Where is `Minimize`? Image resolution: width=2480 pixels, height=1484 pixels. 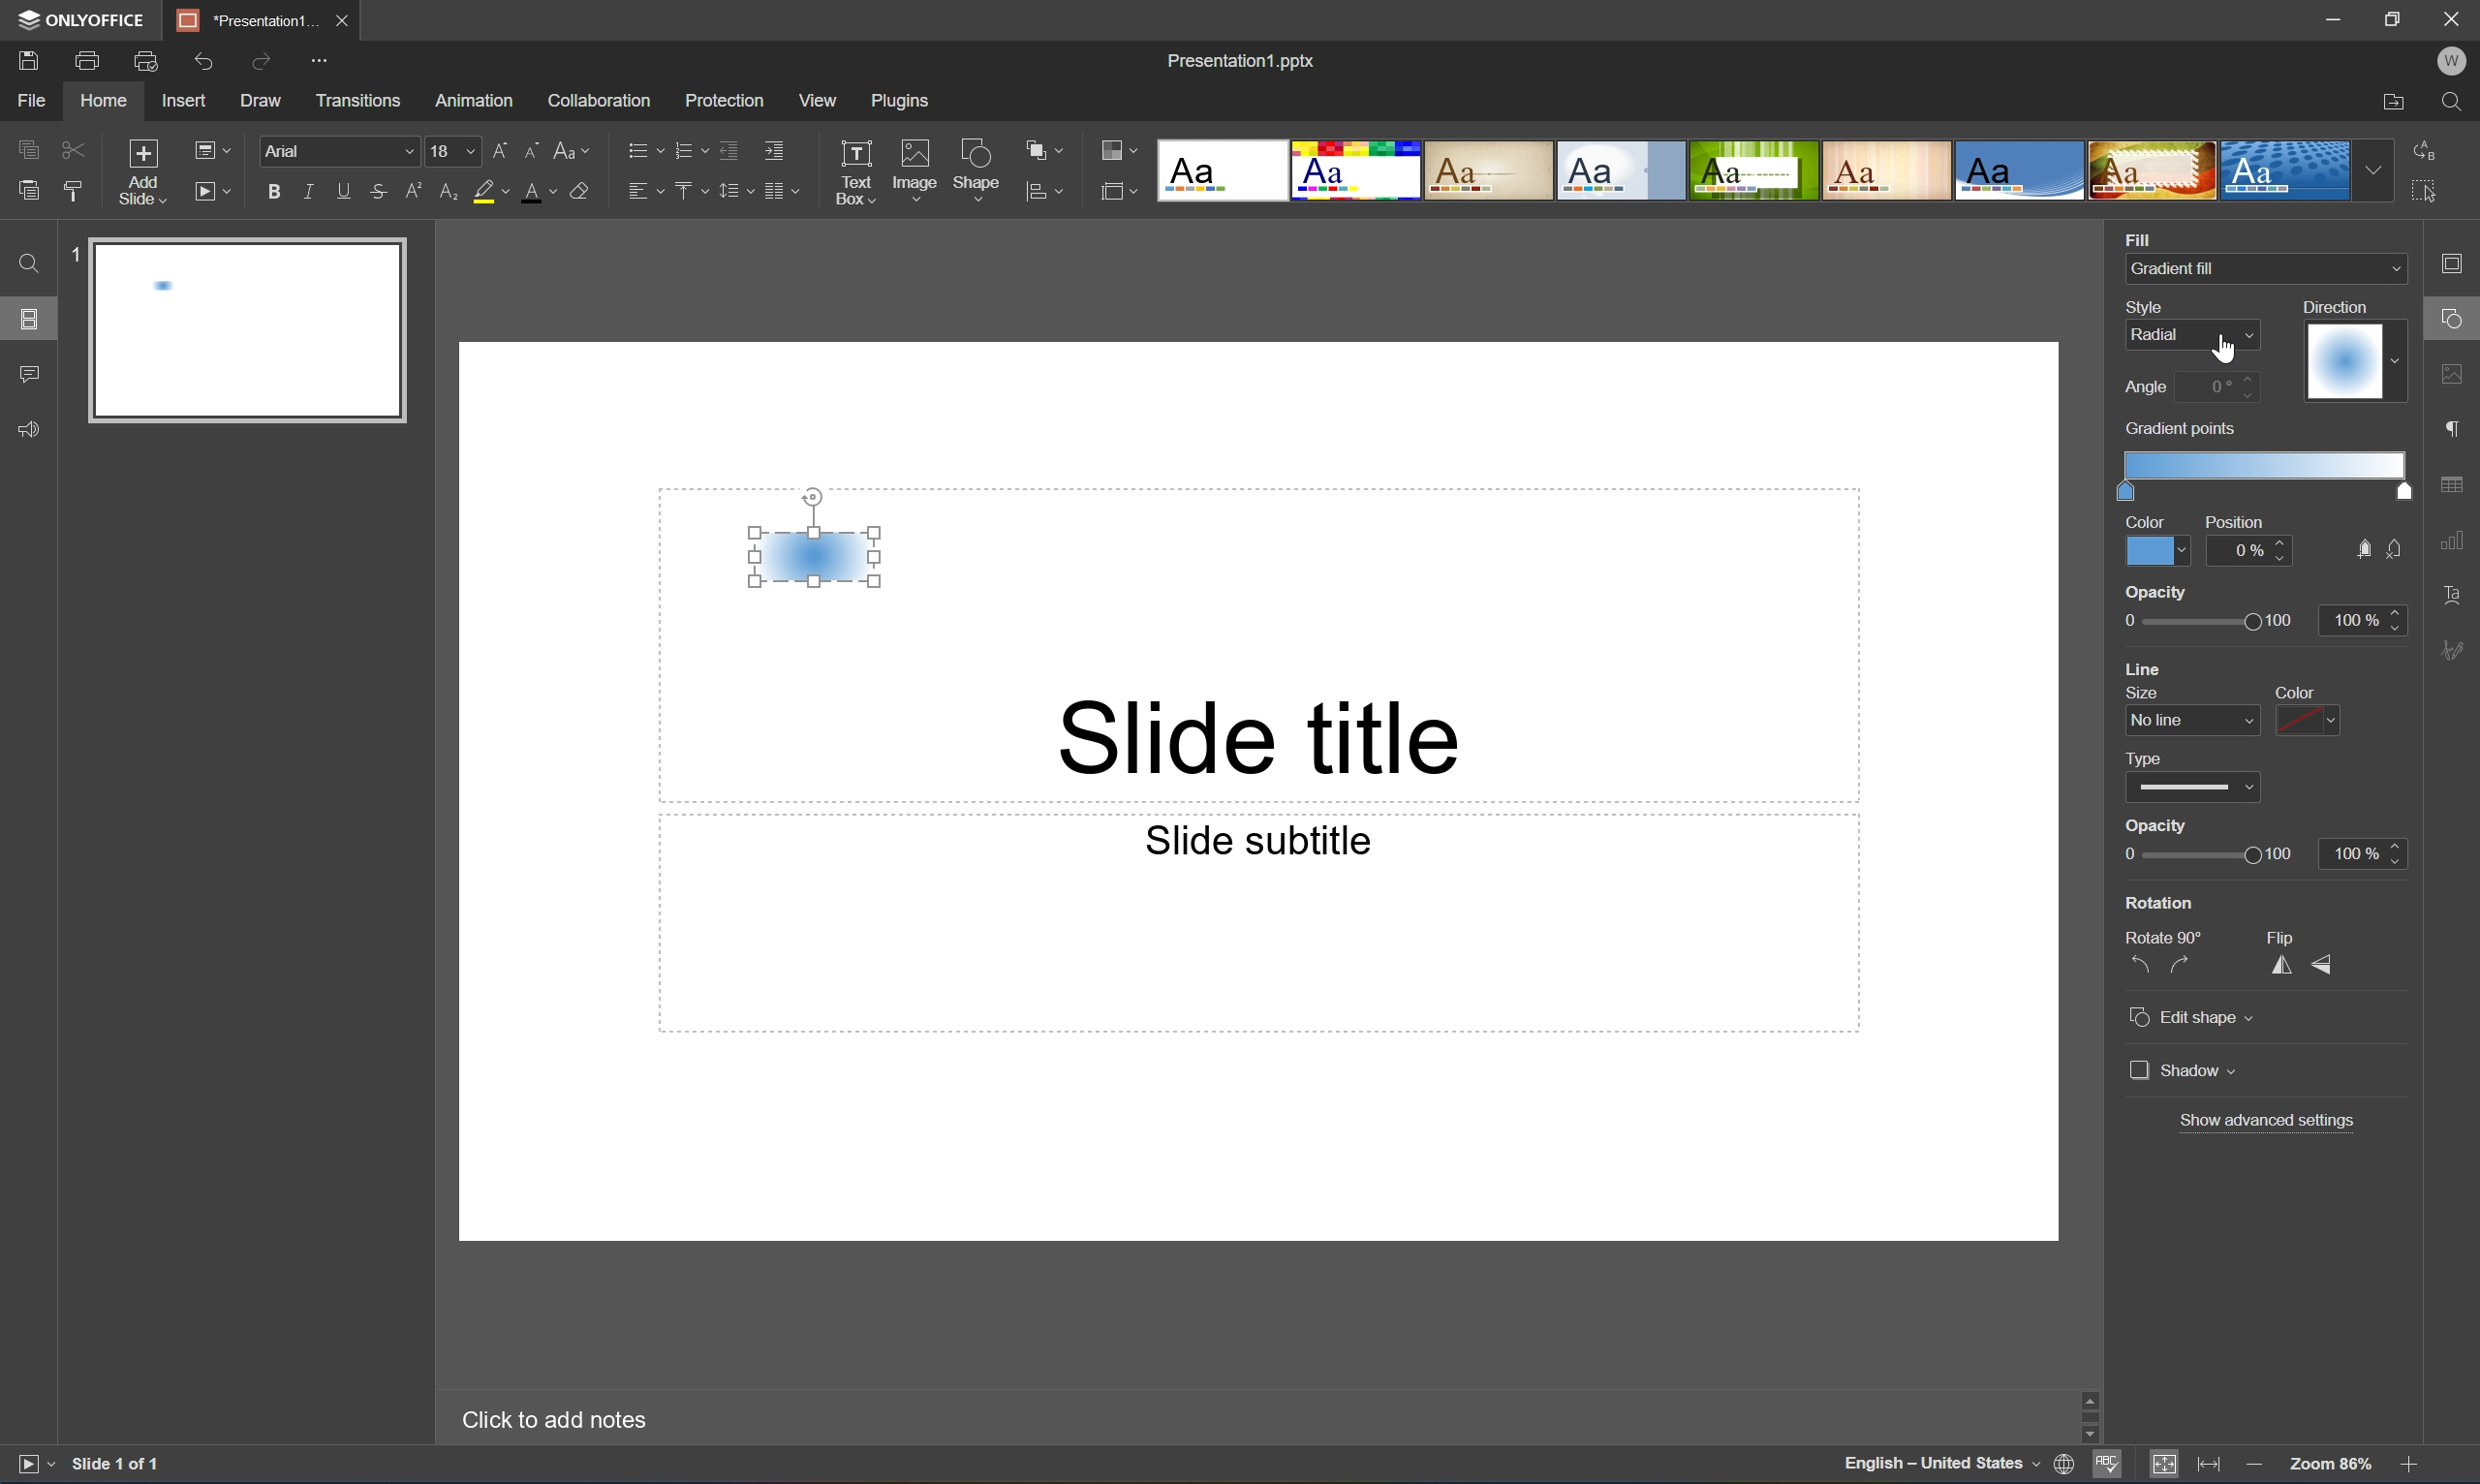 Minimize is located at coordinates (2341, 19).